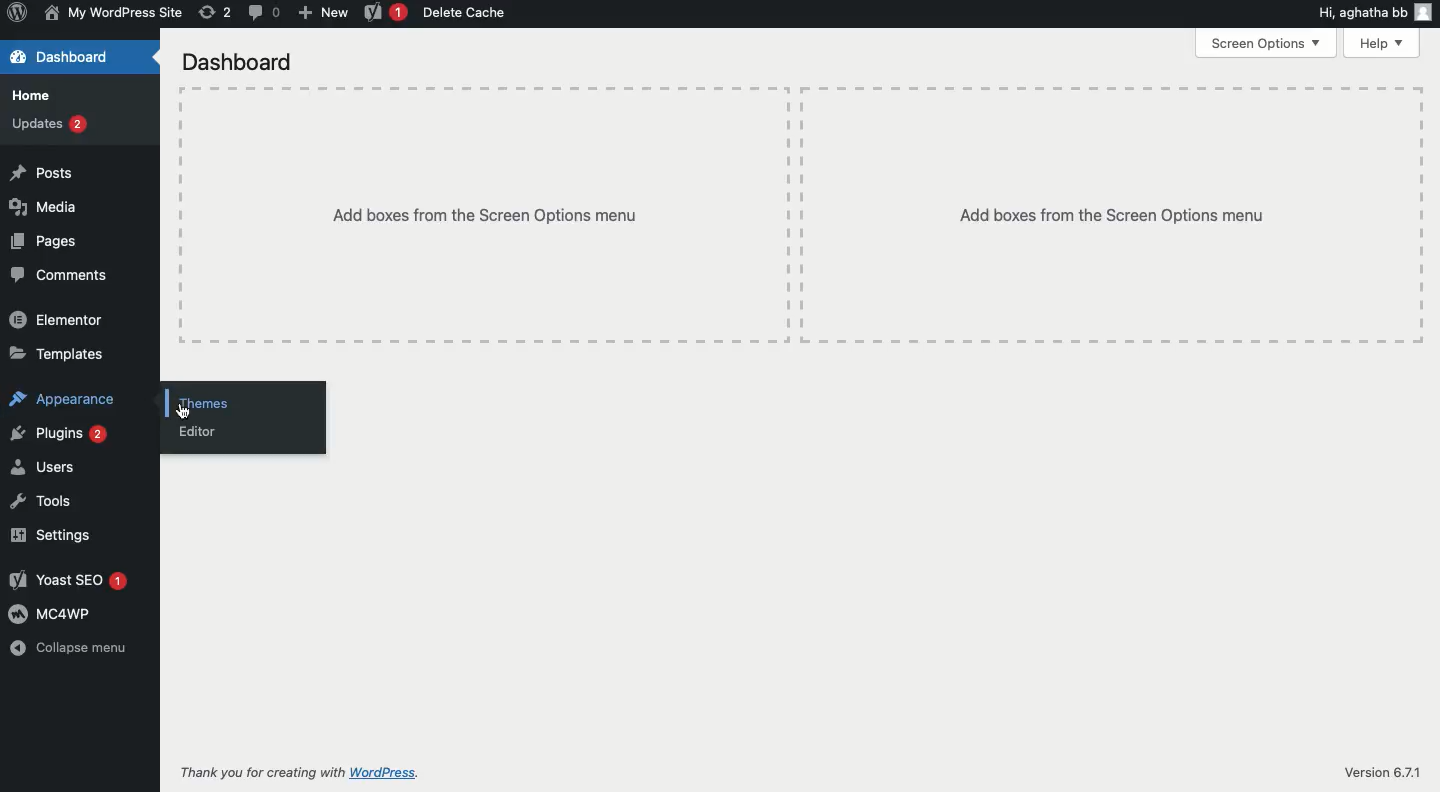  I want to click on Collapse menu, so click(71, 648).